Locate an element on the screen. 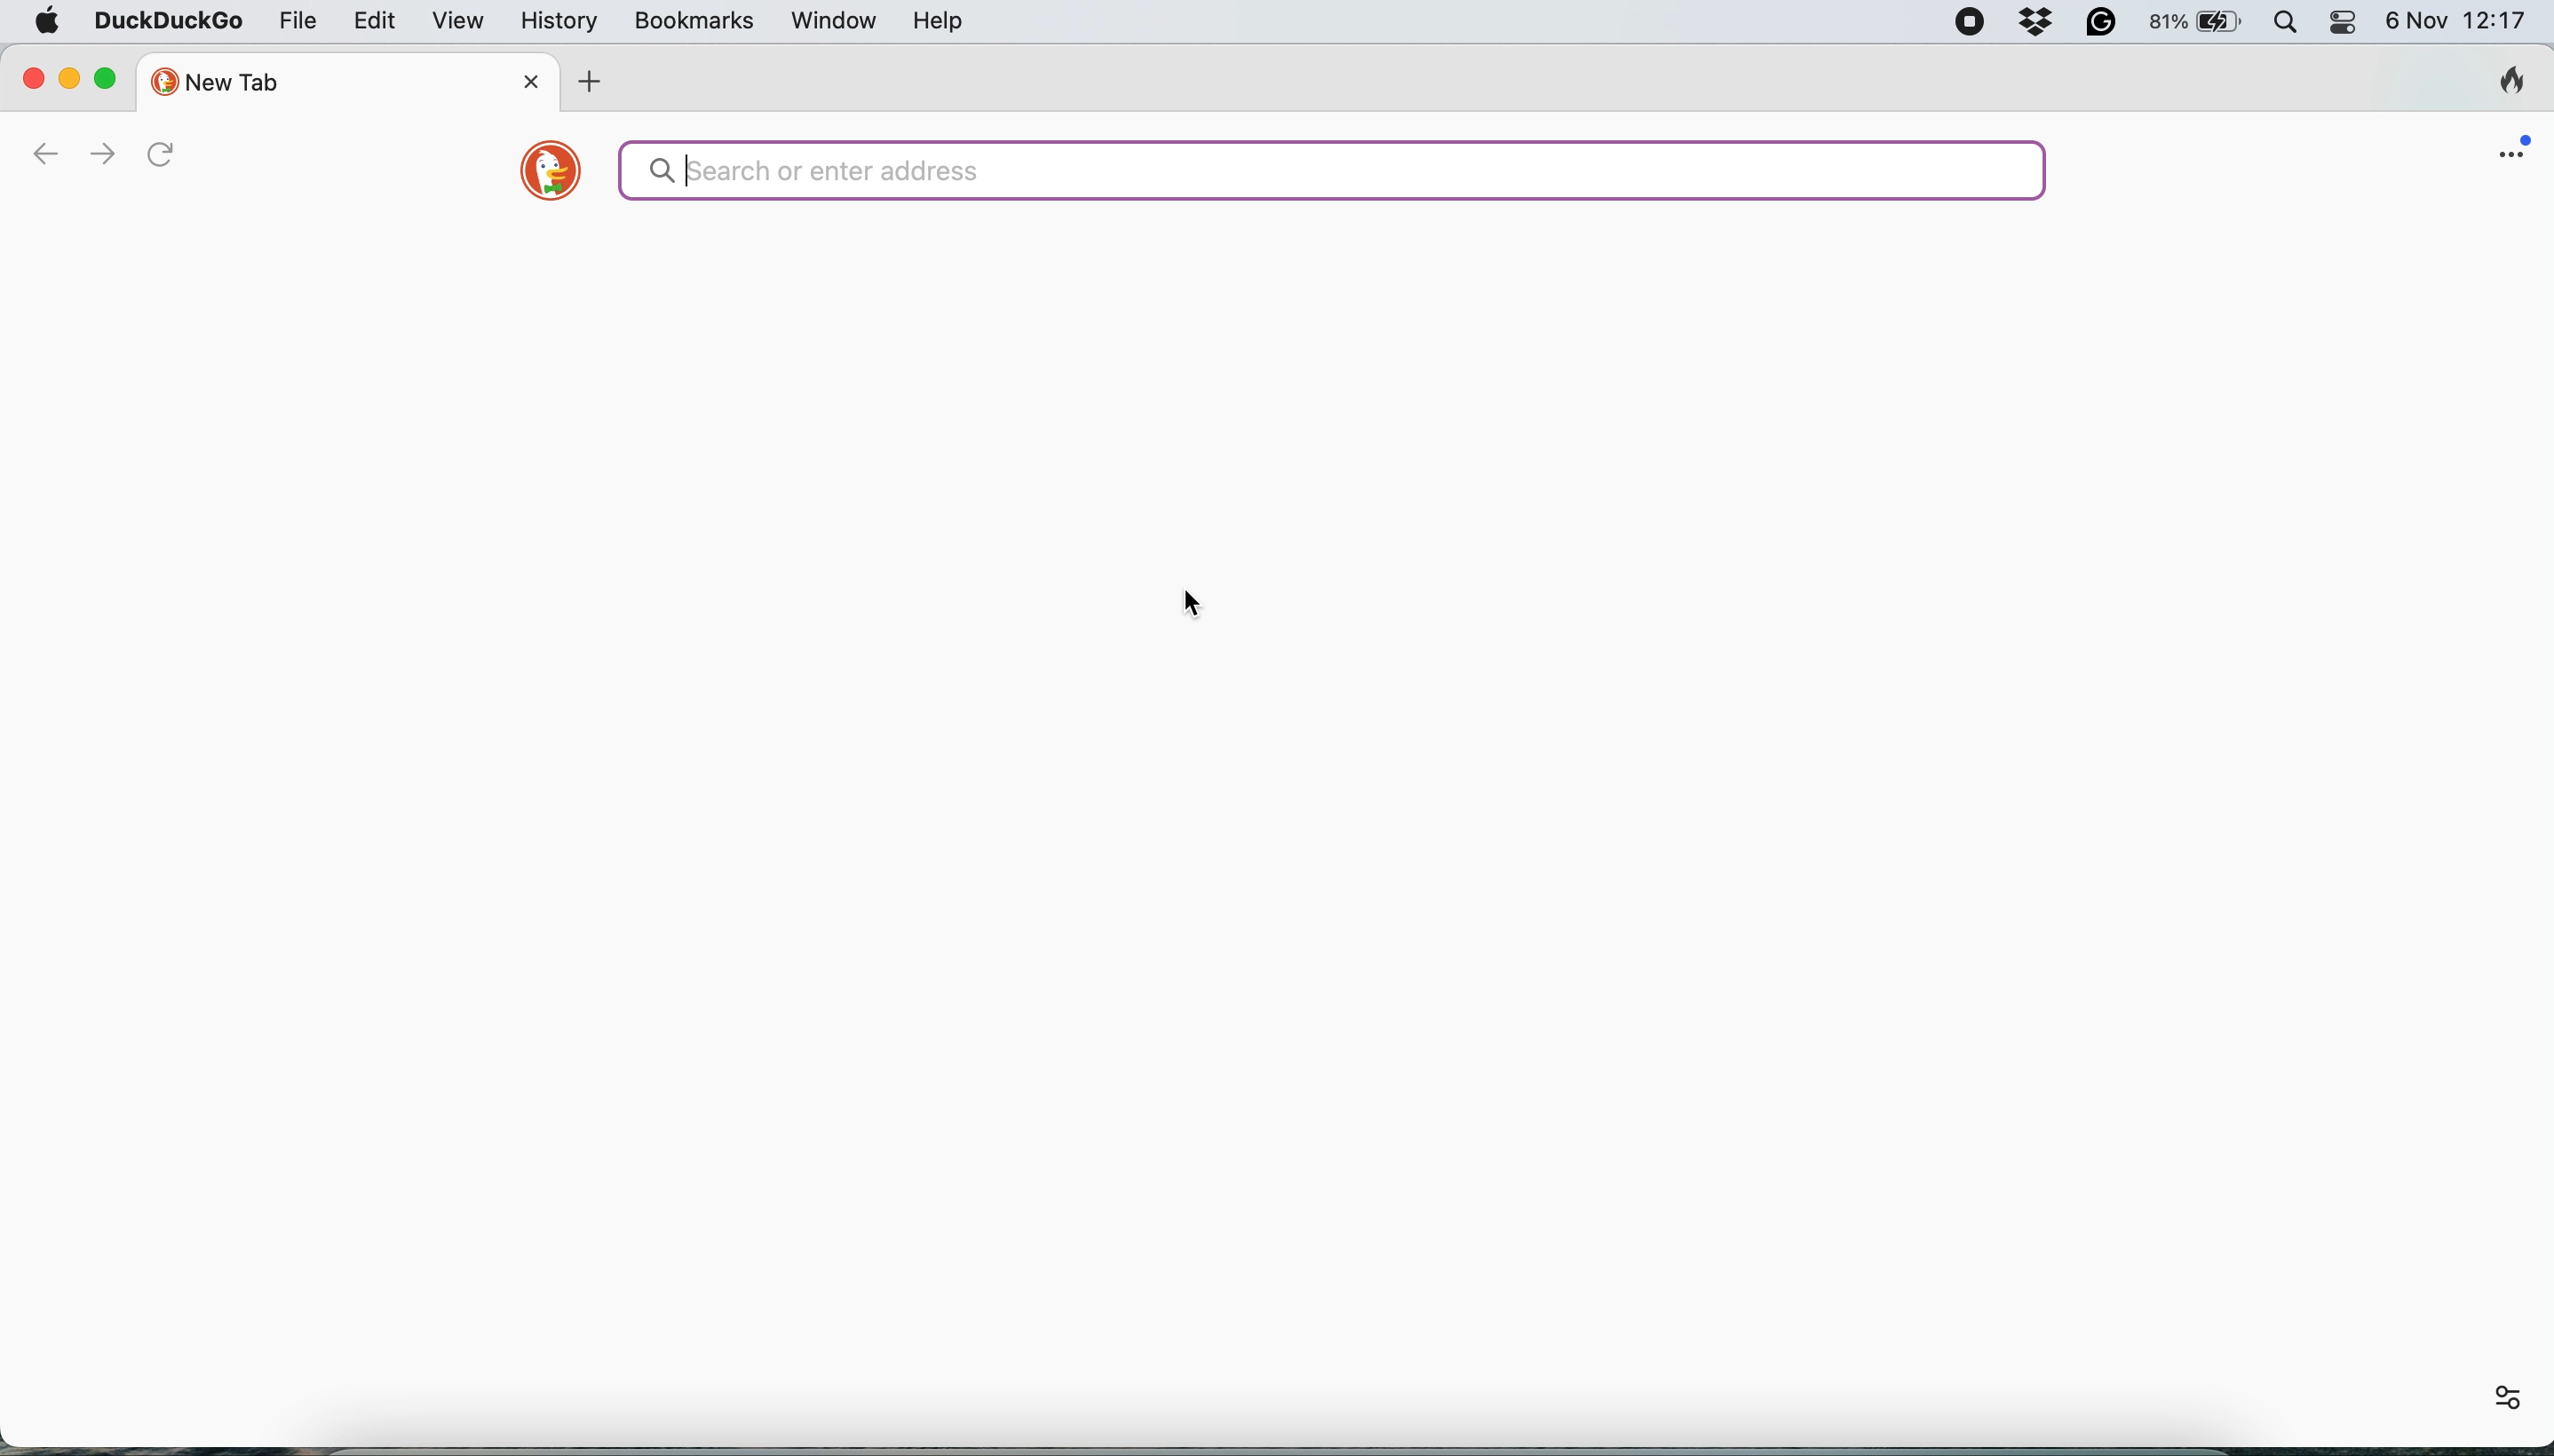 This screenshot has height=1456, width=2554. add new tab is located at coordinates (588, 82).